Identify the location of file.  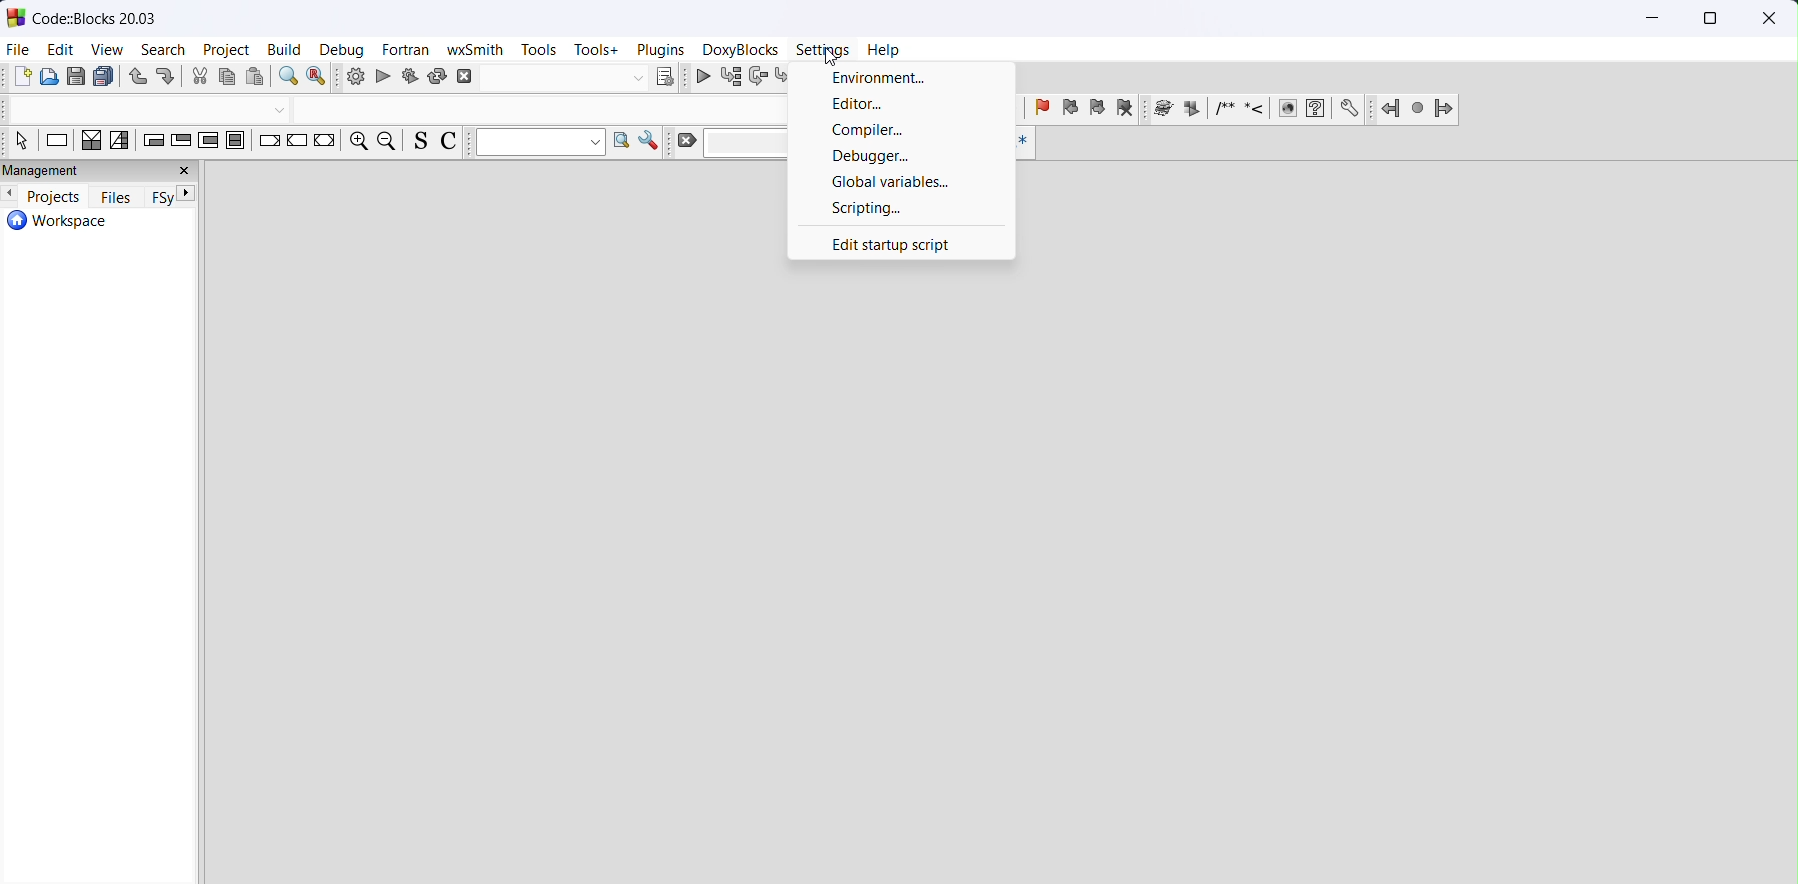
(20, 48).